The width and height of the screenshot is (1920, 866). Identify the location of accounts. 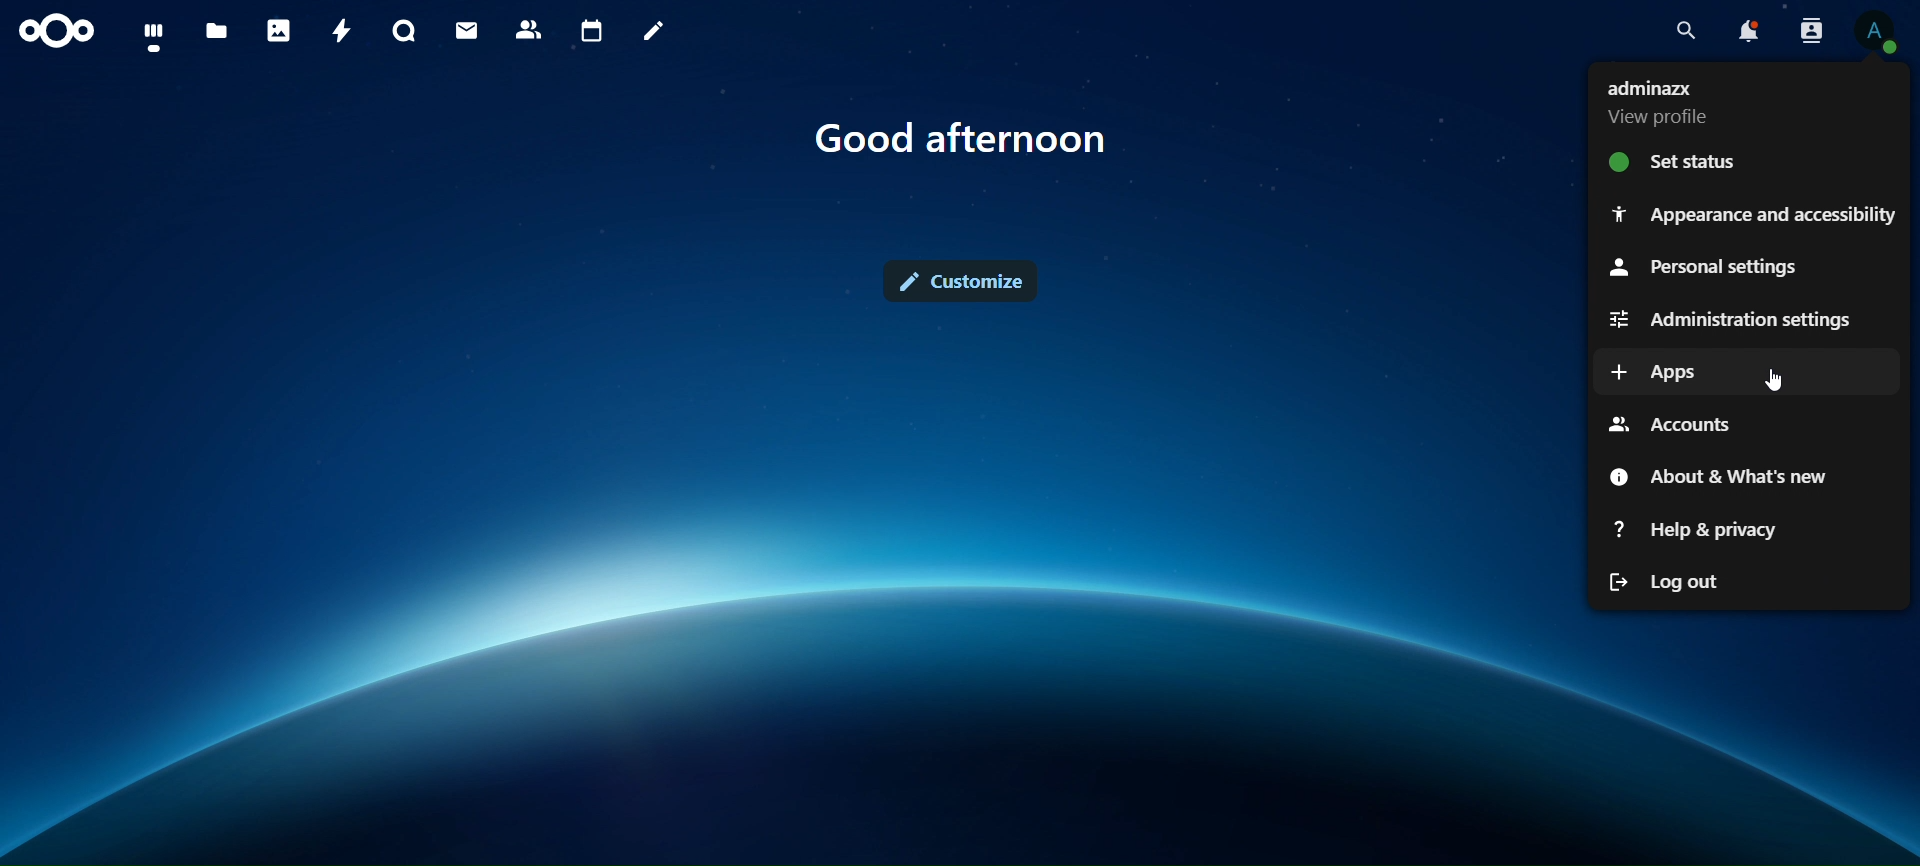
(1669, 427).